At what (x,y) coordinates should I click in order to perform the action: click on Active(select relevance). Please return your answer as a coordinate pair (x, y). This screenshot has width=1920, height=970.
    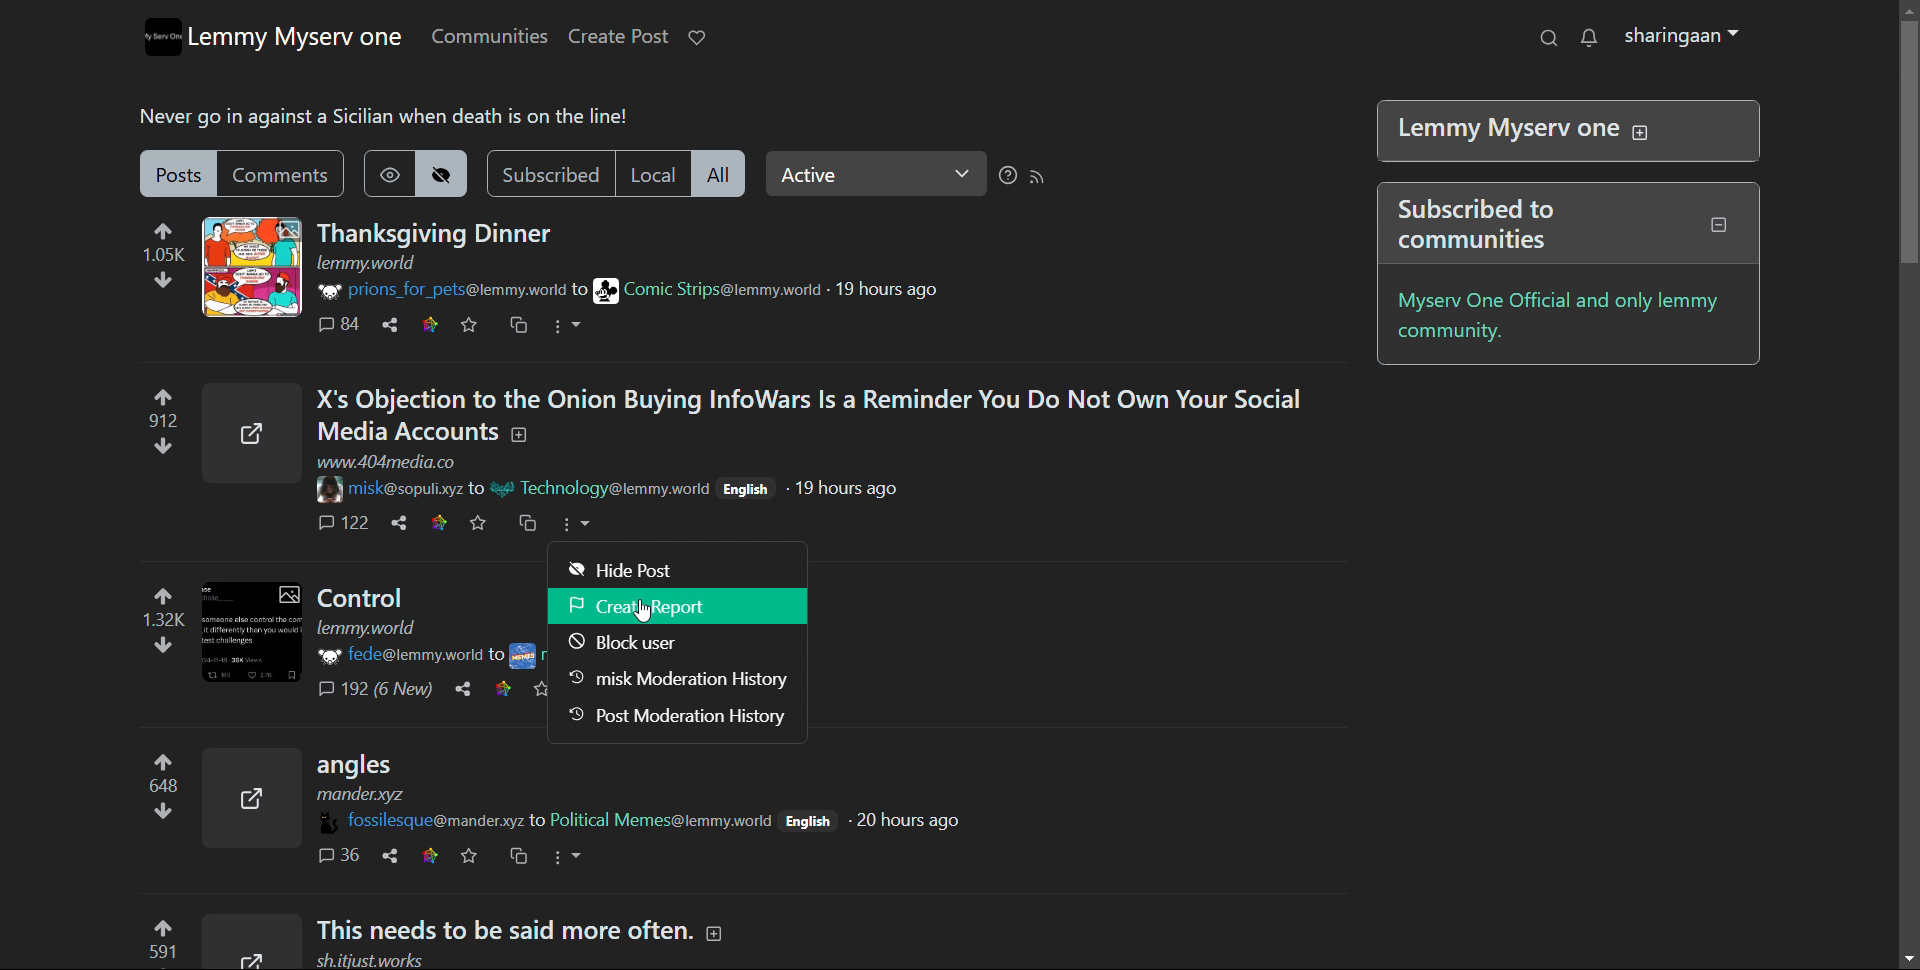
    Looking at the image, I should click on (877, 174).